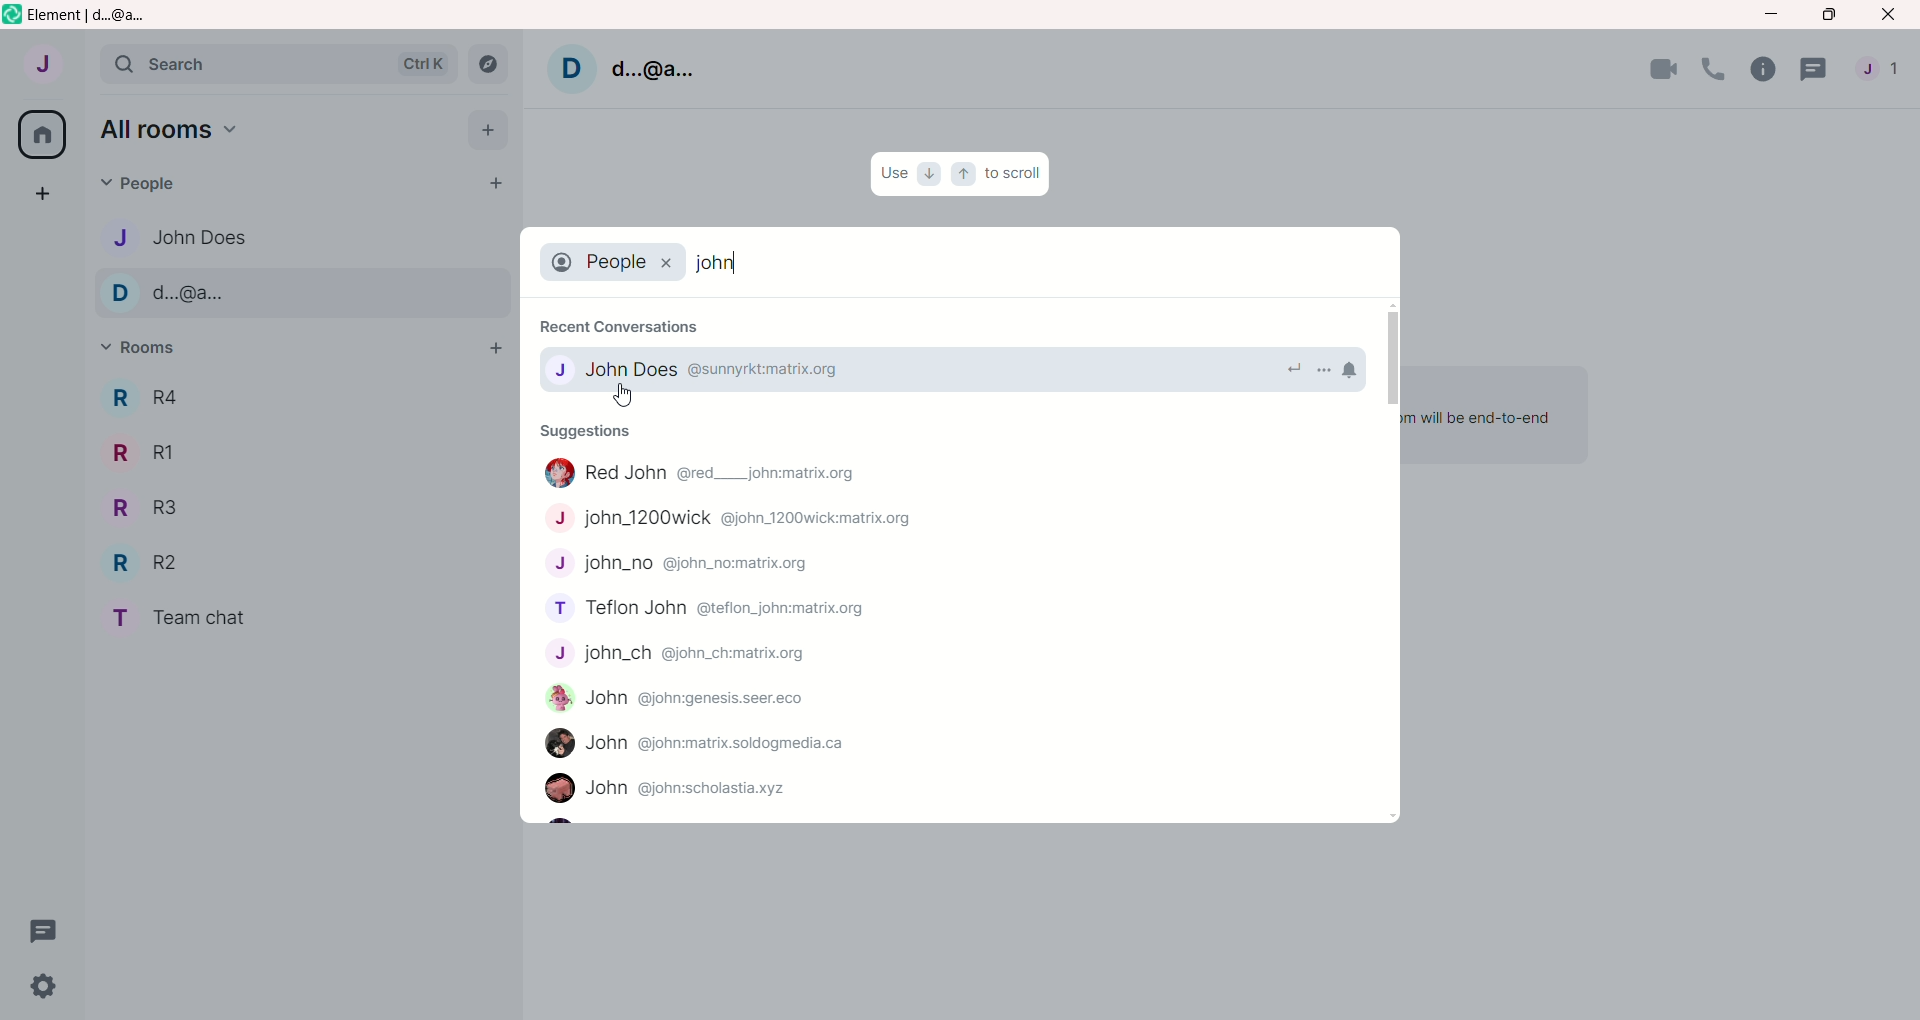 This screenshot has width=1920, height=1020. What do you see at coordinates (170, 131) in the screenshot?
I see `all rooms` at bounding box center [170, 131].